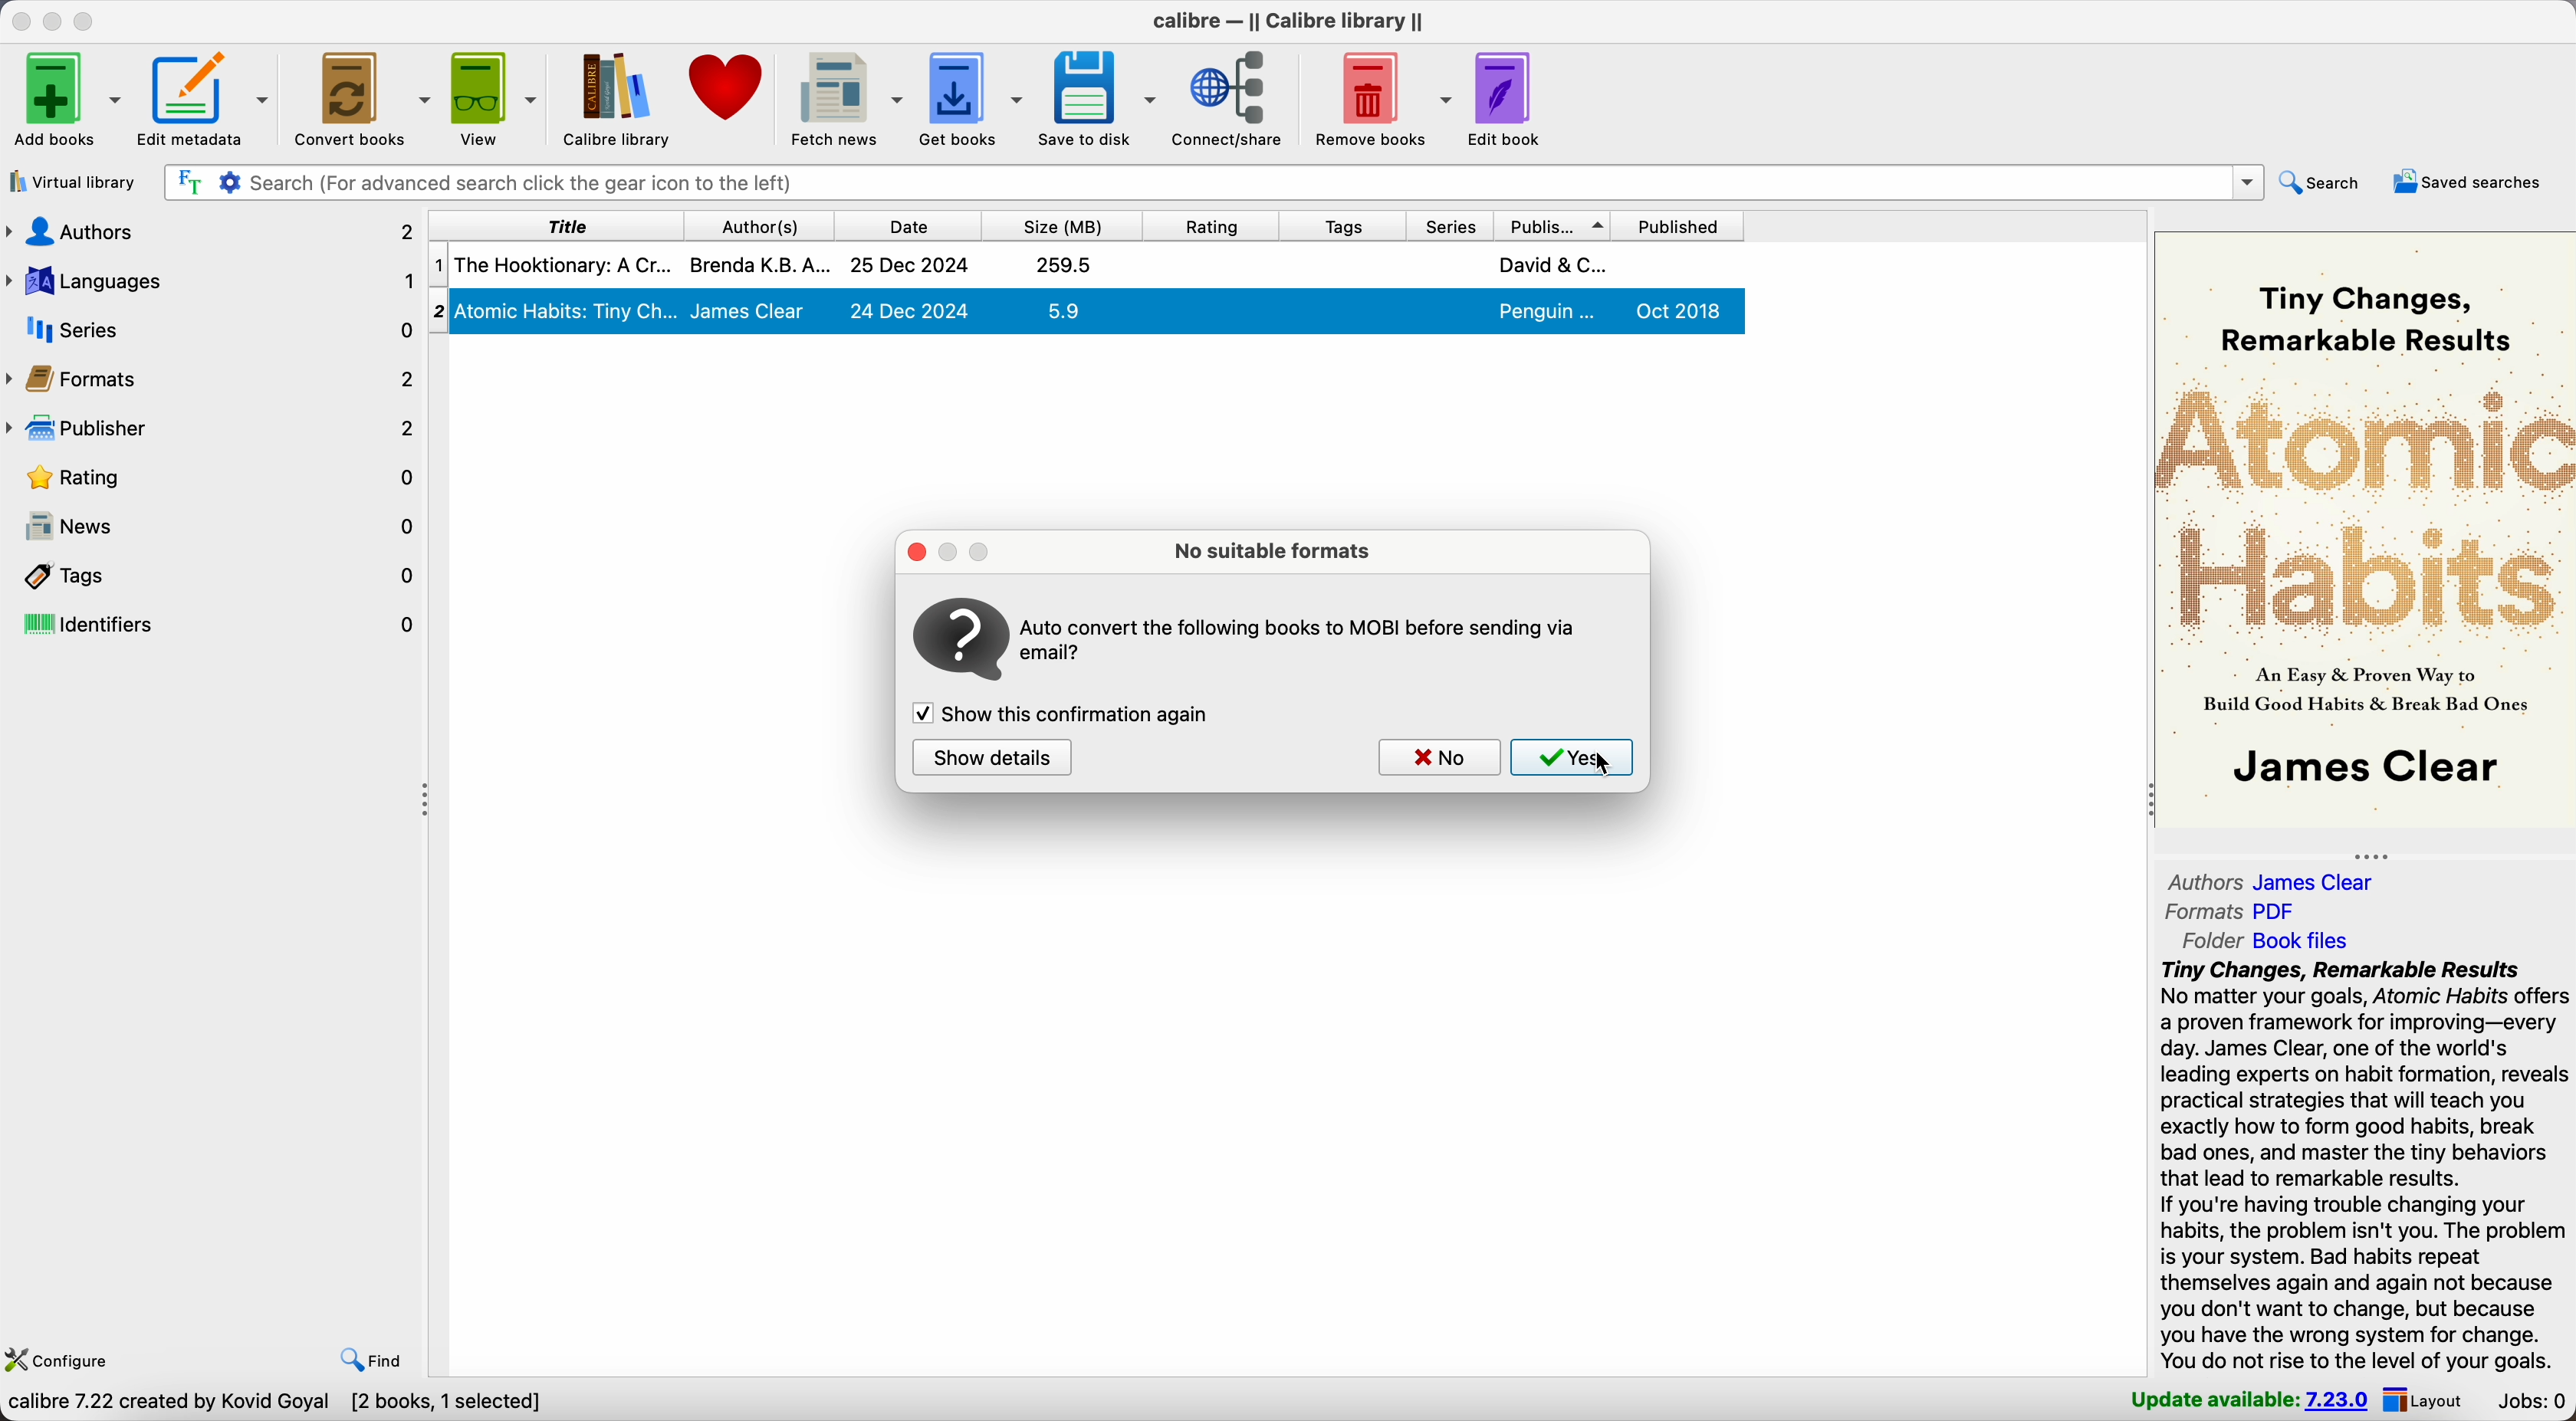 The image size is (2576, 1421). I want to click on authors, so click(211, 236).